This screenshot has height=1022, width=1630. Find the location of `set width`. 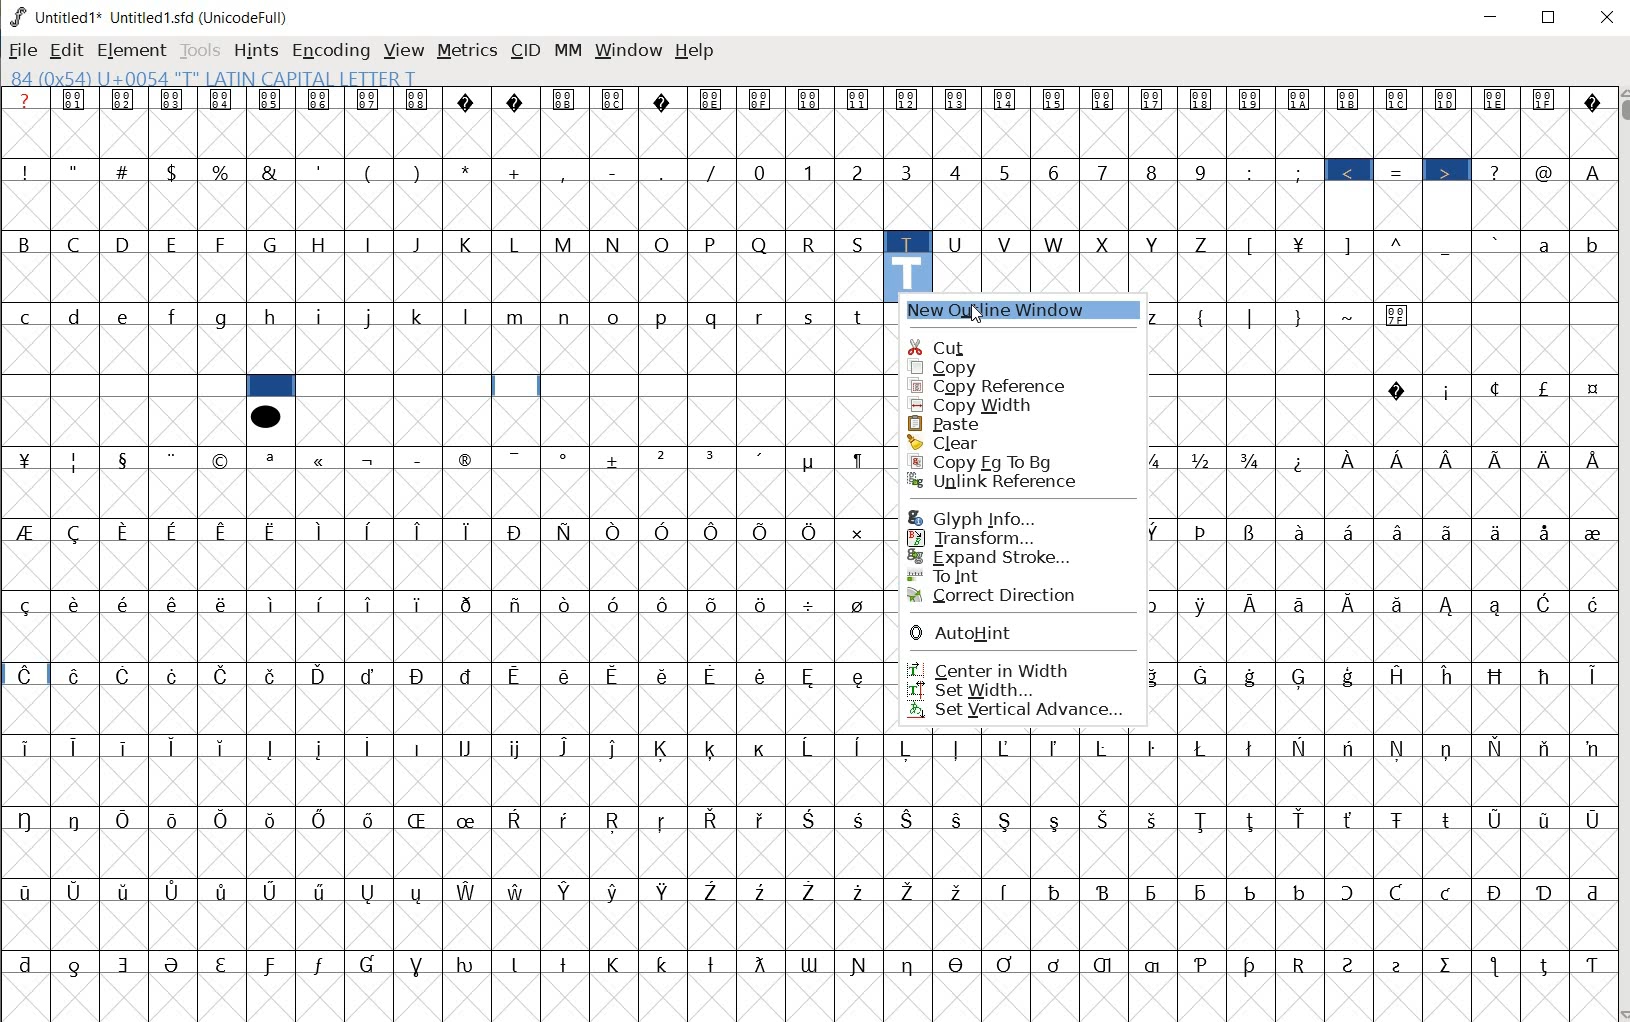

set width is located at coordinates (977, 690).